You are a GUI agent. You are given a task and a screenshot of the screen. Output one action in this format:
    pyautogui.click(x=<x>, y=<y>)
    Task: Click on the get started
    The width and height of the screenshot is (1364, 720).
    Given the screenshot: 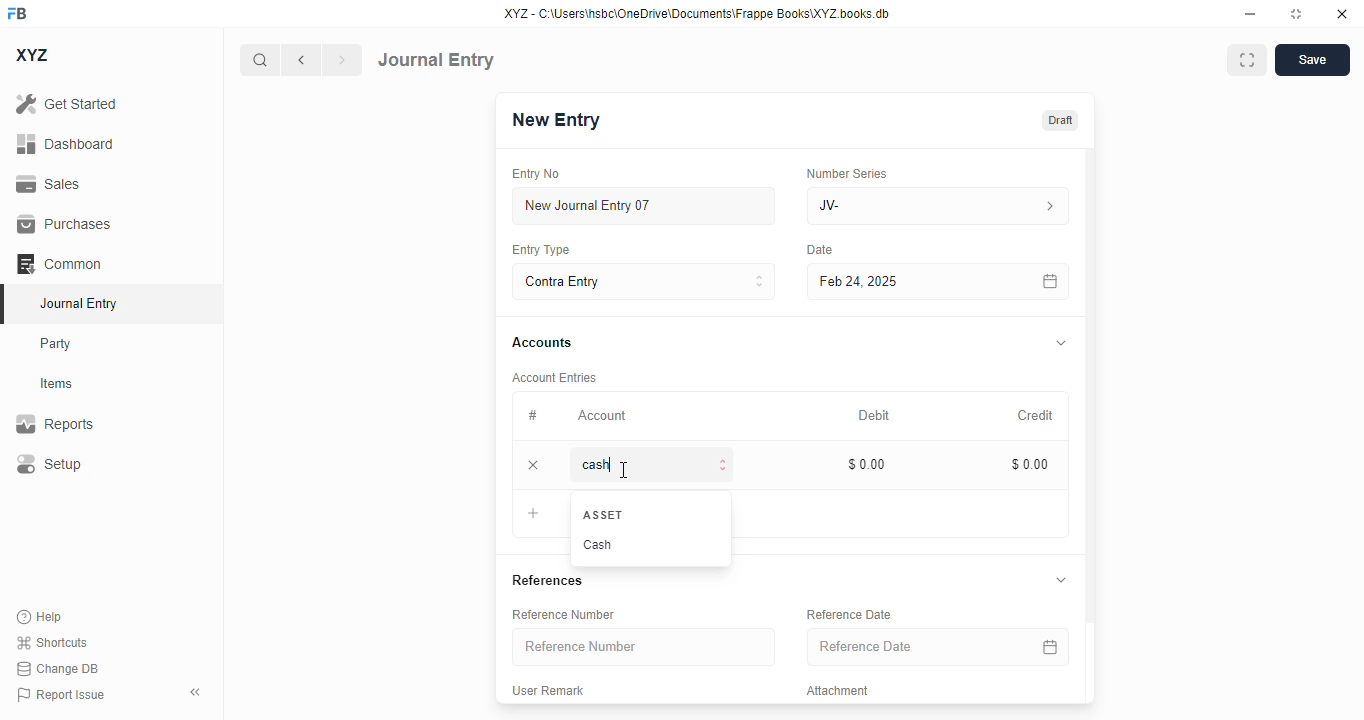 What is the action you would take?
    pyautogui.click(x=67, y=104)
    